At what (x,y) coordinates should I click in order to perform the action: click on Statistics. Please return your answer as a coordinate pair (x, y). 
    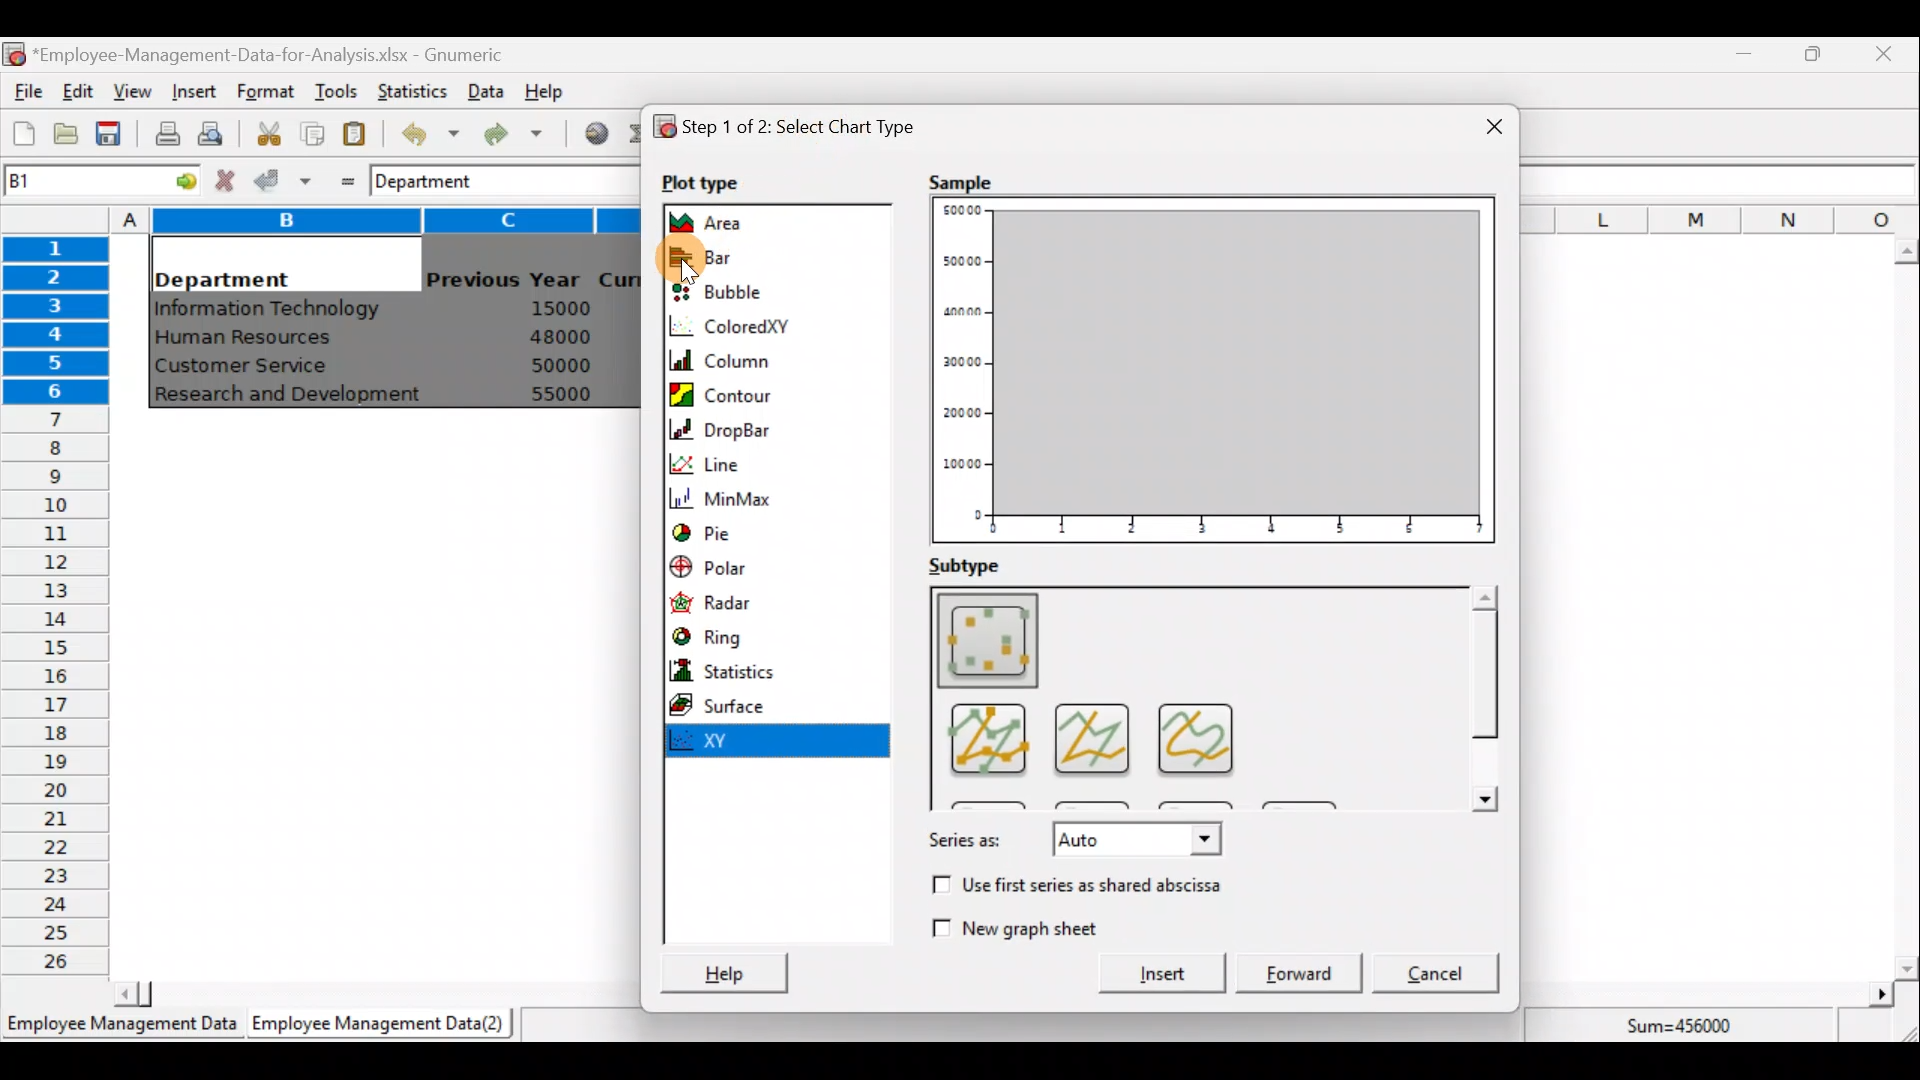
    Looking at the image, I should click on (742, 666).